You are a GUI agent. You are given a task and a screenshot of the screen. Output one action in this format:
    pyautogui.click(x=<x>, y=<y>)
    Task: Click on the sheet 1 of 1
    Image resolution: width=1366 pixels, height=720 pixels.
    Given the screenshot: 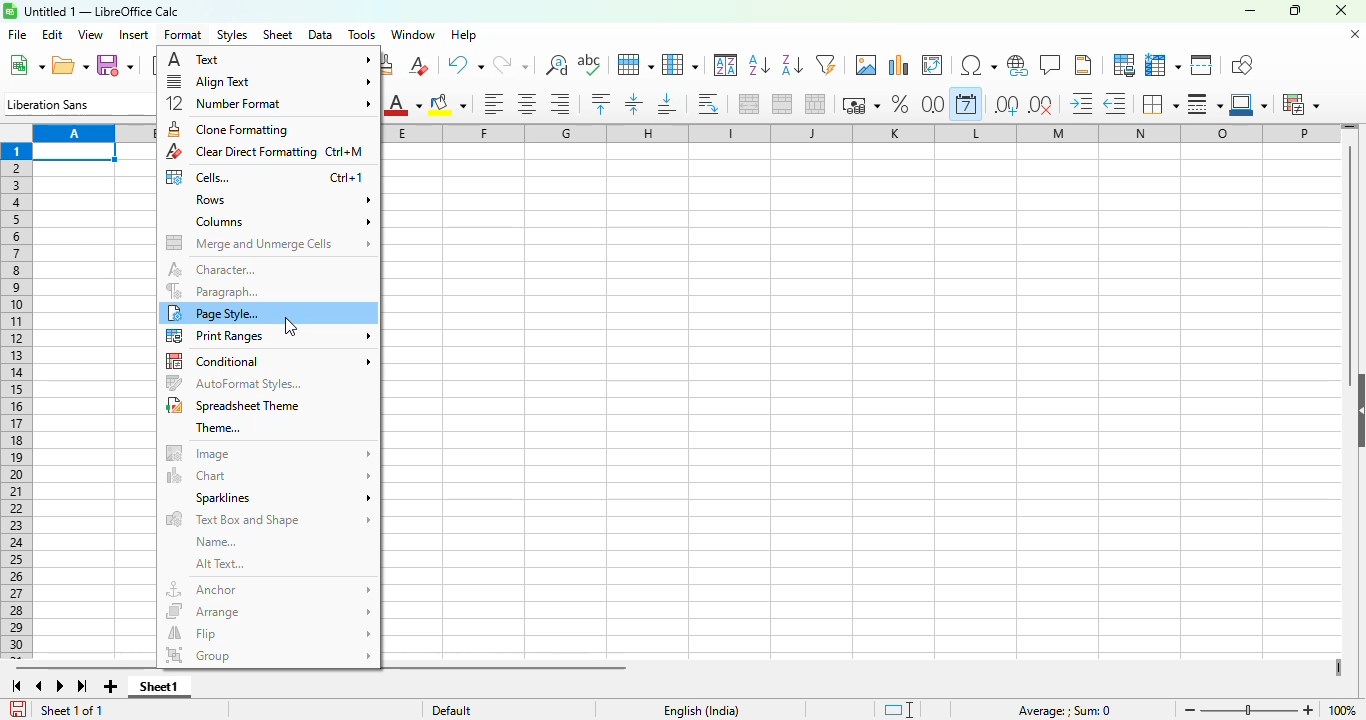 What is the action you would take?
    pyautogui.click(x=70, y=710)
    